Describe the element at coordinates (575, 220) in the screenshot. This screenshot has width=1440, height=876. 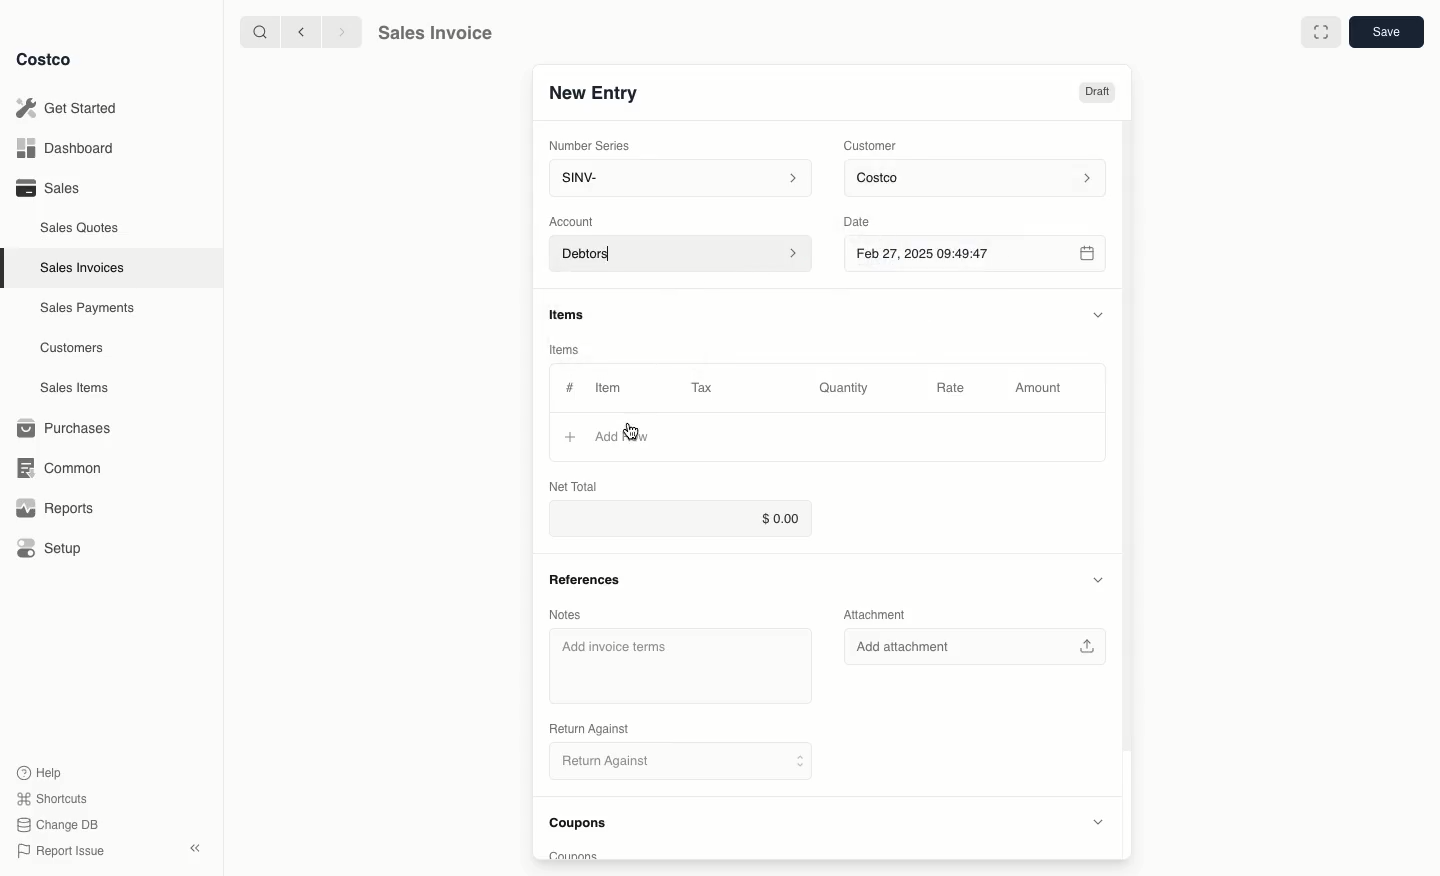
I see `‘Account` at that location.